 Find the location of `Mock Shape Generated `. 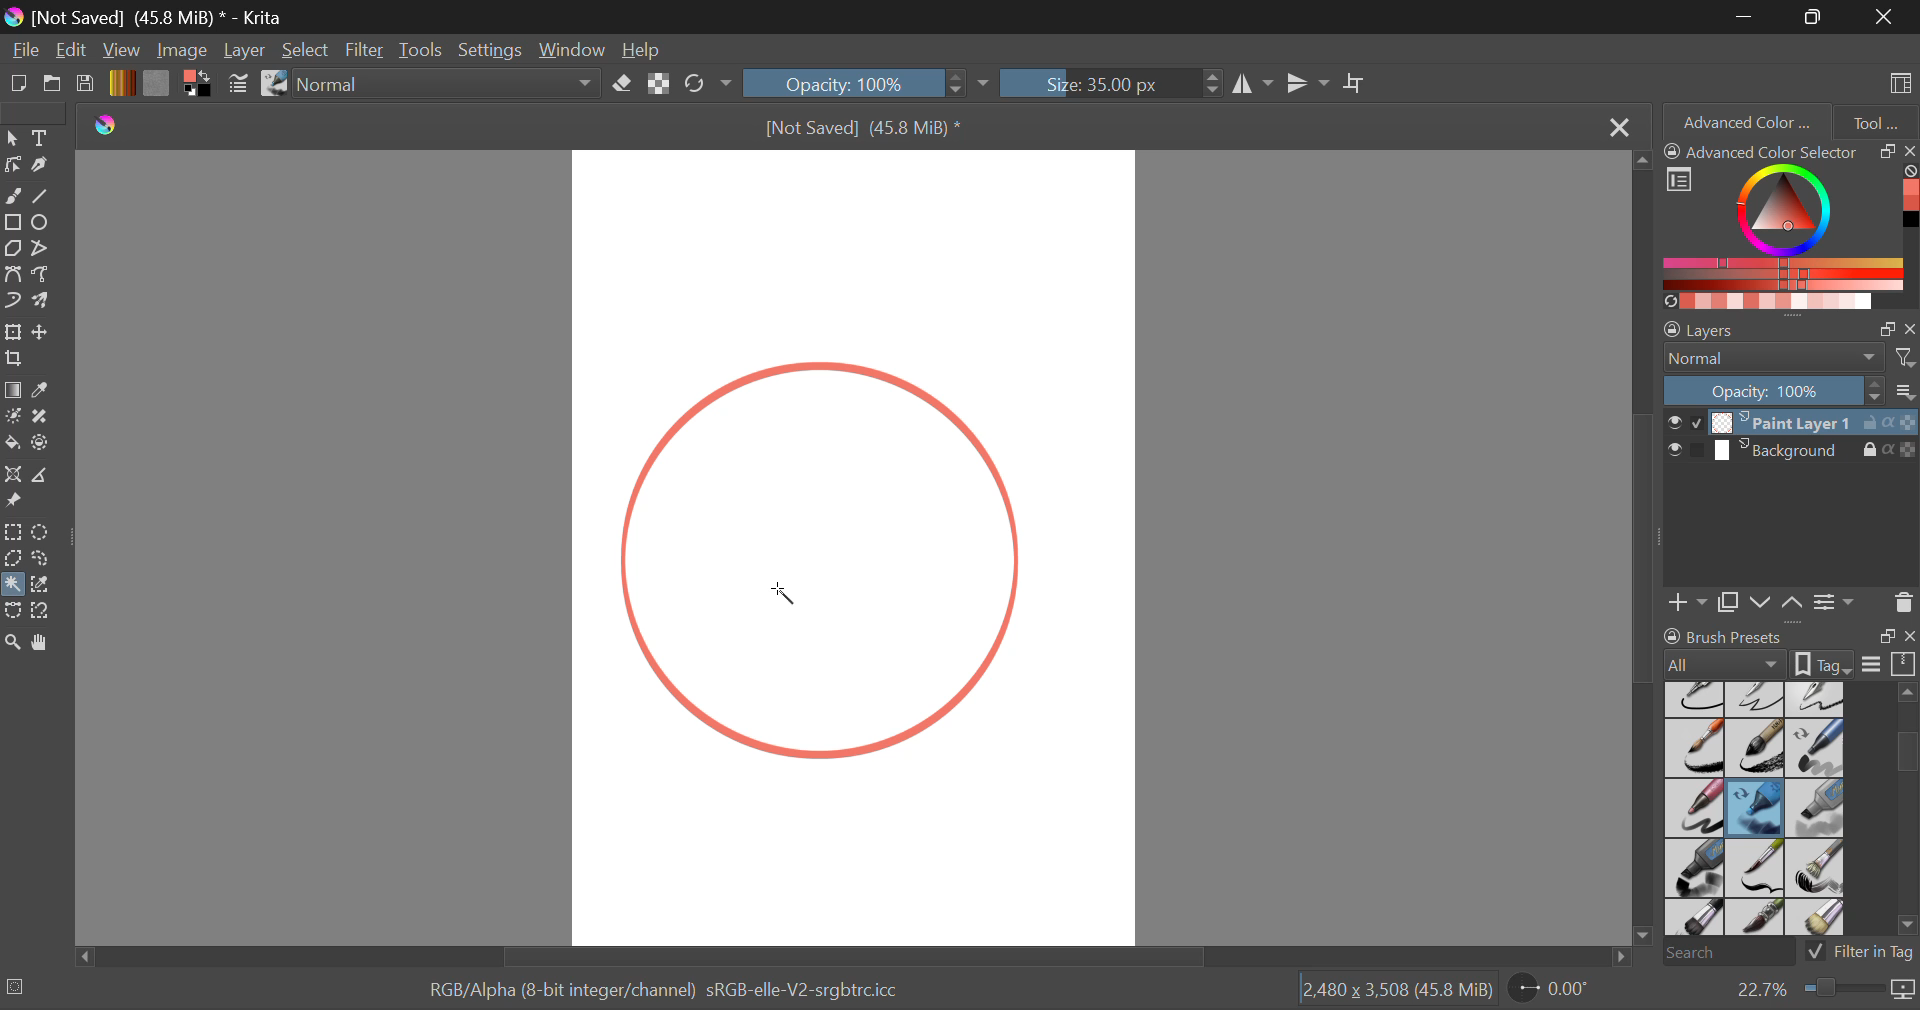

Mock Shape Generated  is located at coordinates (833, 564).